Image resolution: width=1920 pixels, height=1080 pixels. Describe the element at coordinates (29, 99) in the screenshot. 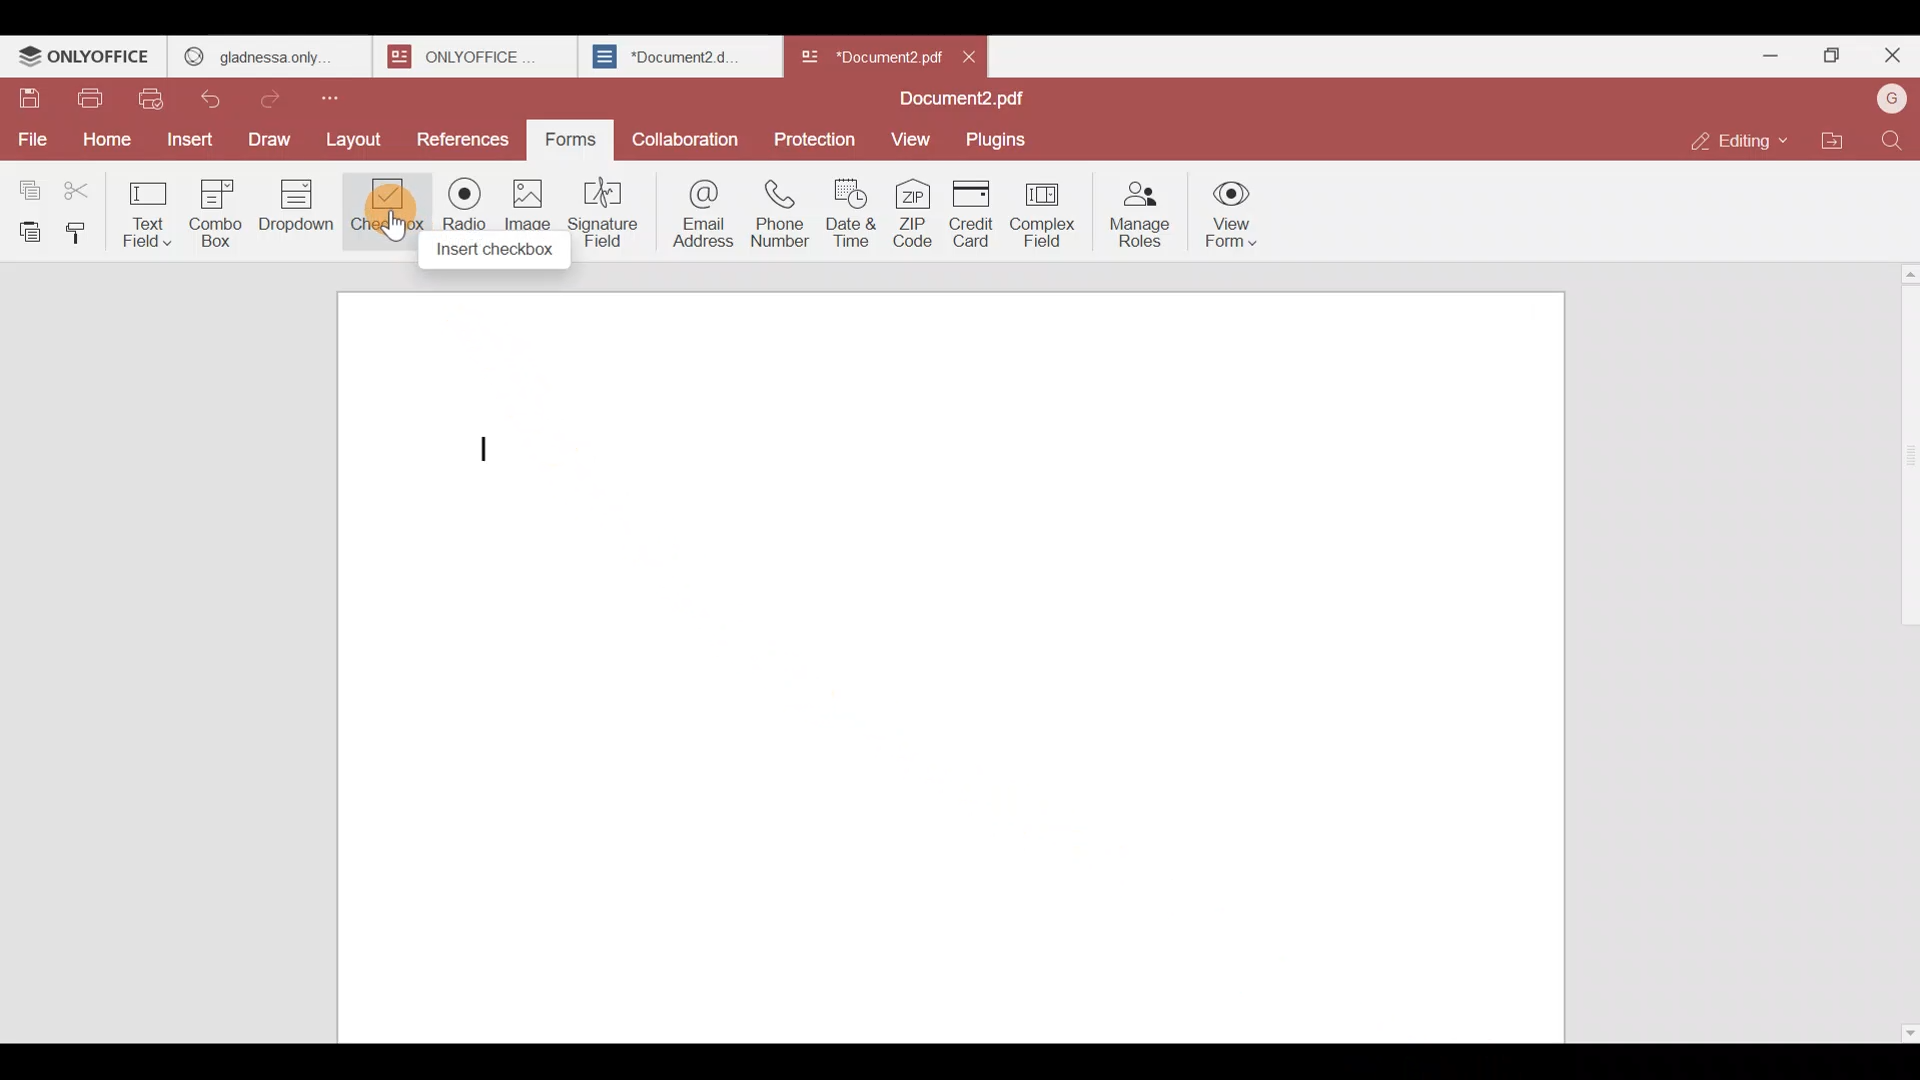

I see `Save` at that location.